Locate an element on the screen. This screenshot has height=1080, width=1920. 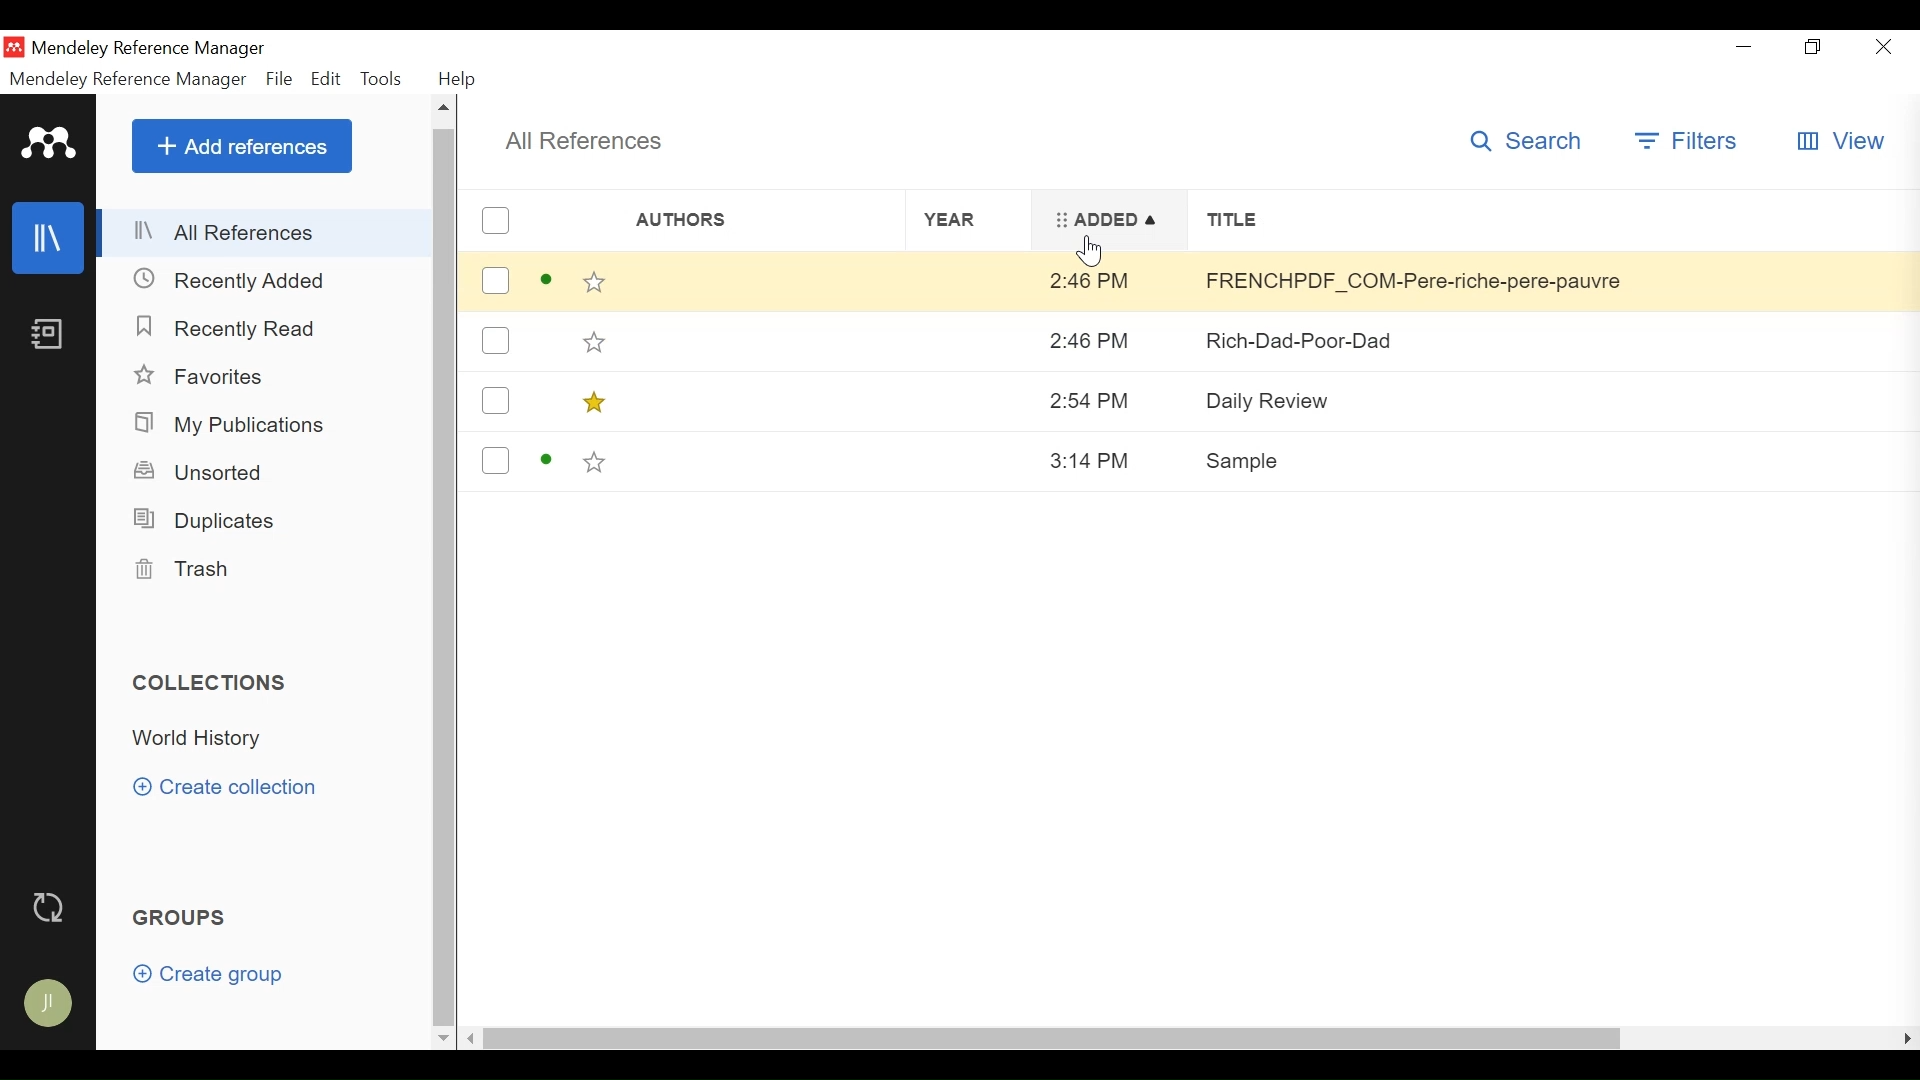
Recently Added is located at coordinates (232, 281).